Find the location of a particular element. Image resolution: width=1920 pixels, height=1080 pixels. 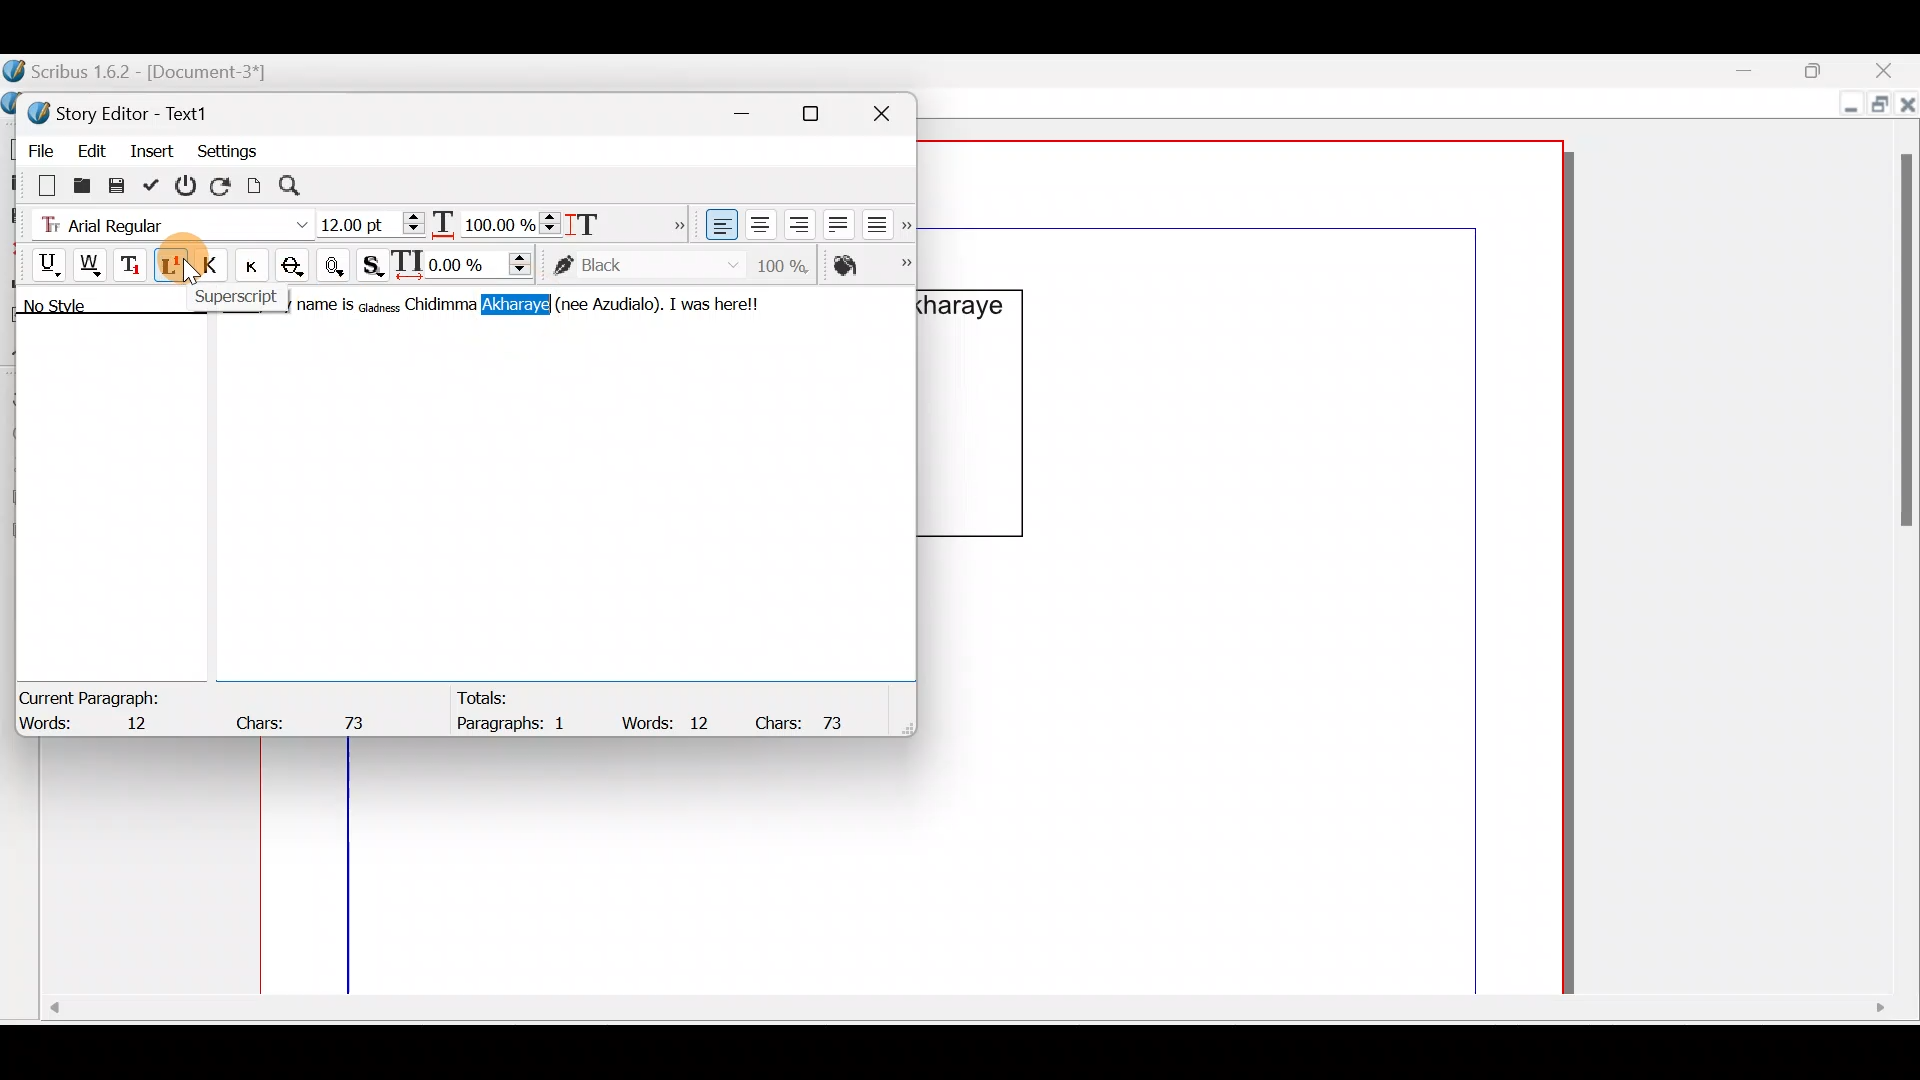

Chars: 73 is located at coordinates (306, 717).